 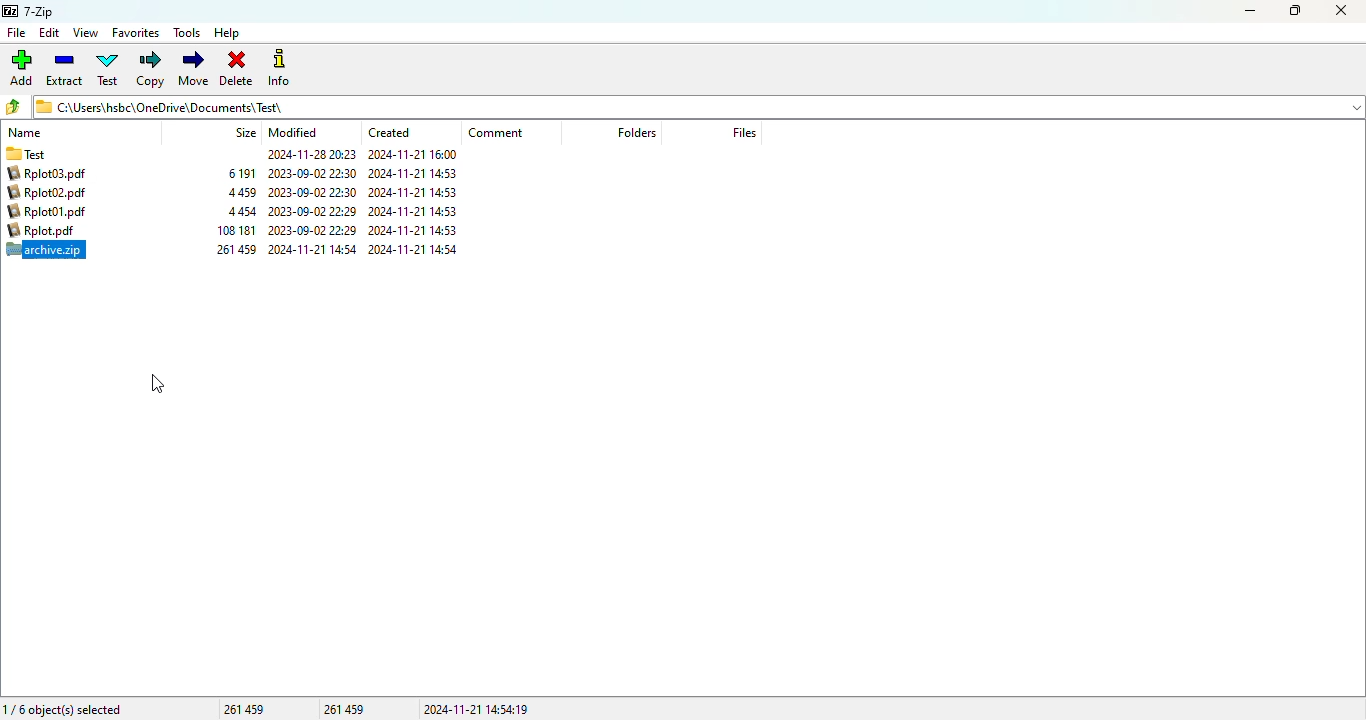 I want to click on 261 459, so click(x=237, y=172).